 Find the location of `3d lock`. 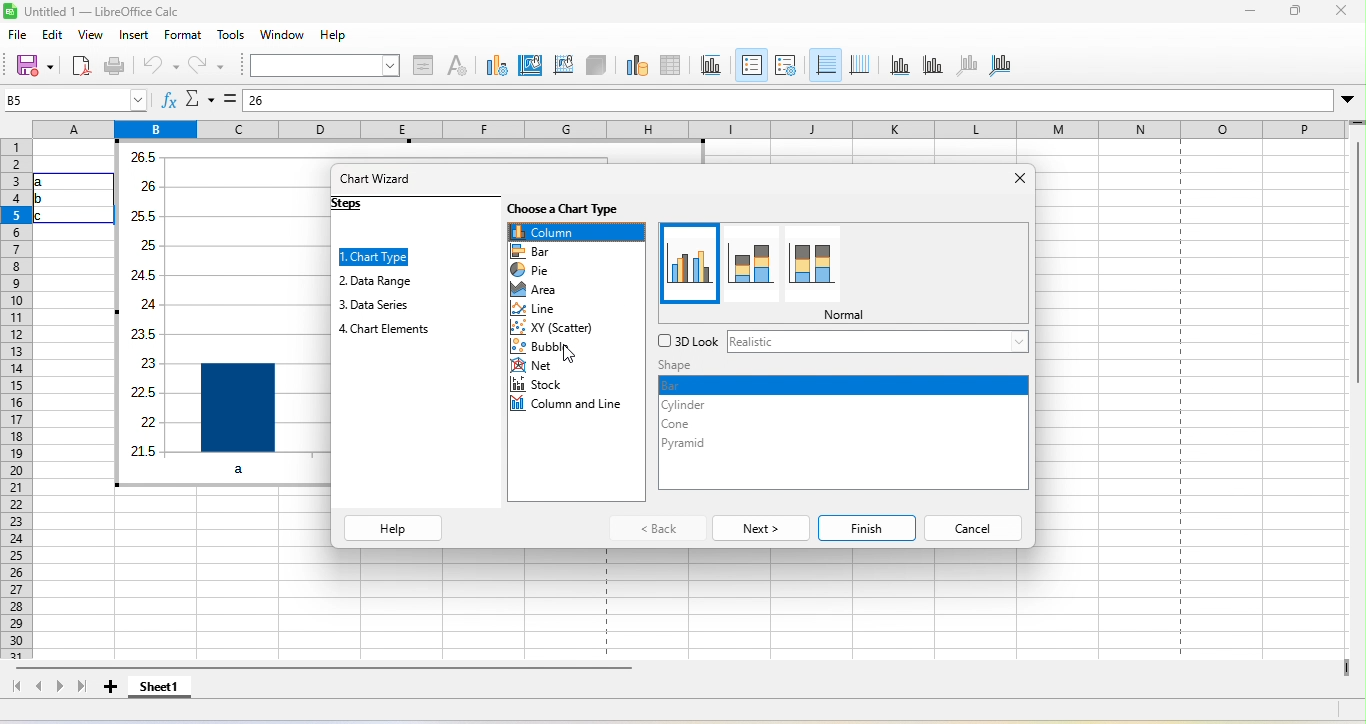

3d lock is located at coordinates (682, 343).